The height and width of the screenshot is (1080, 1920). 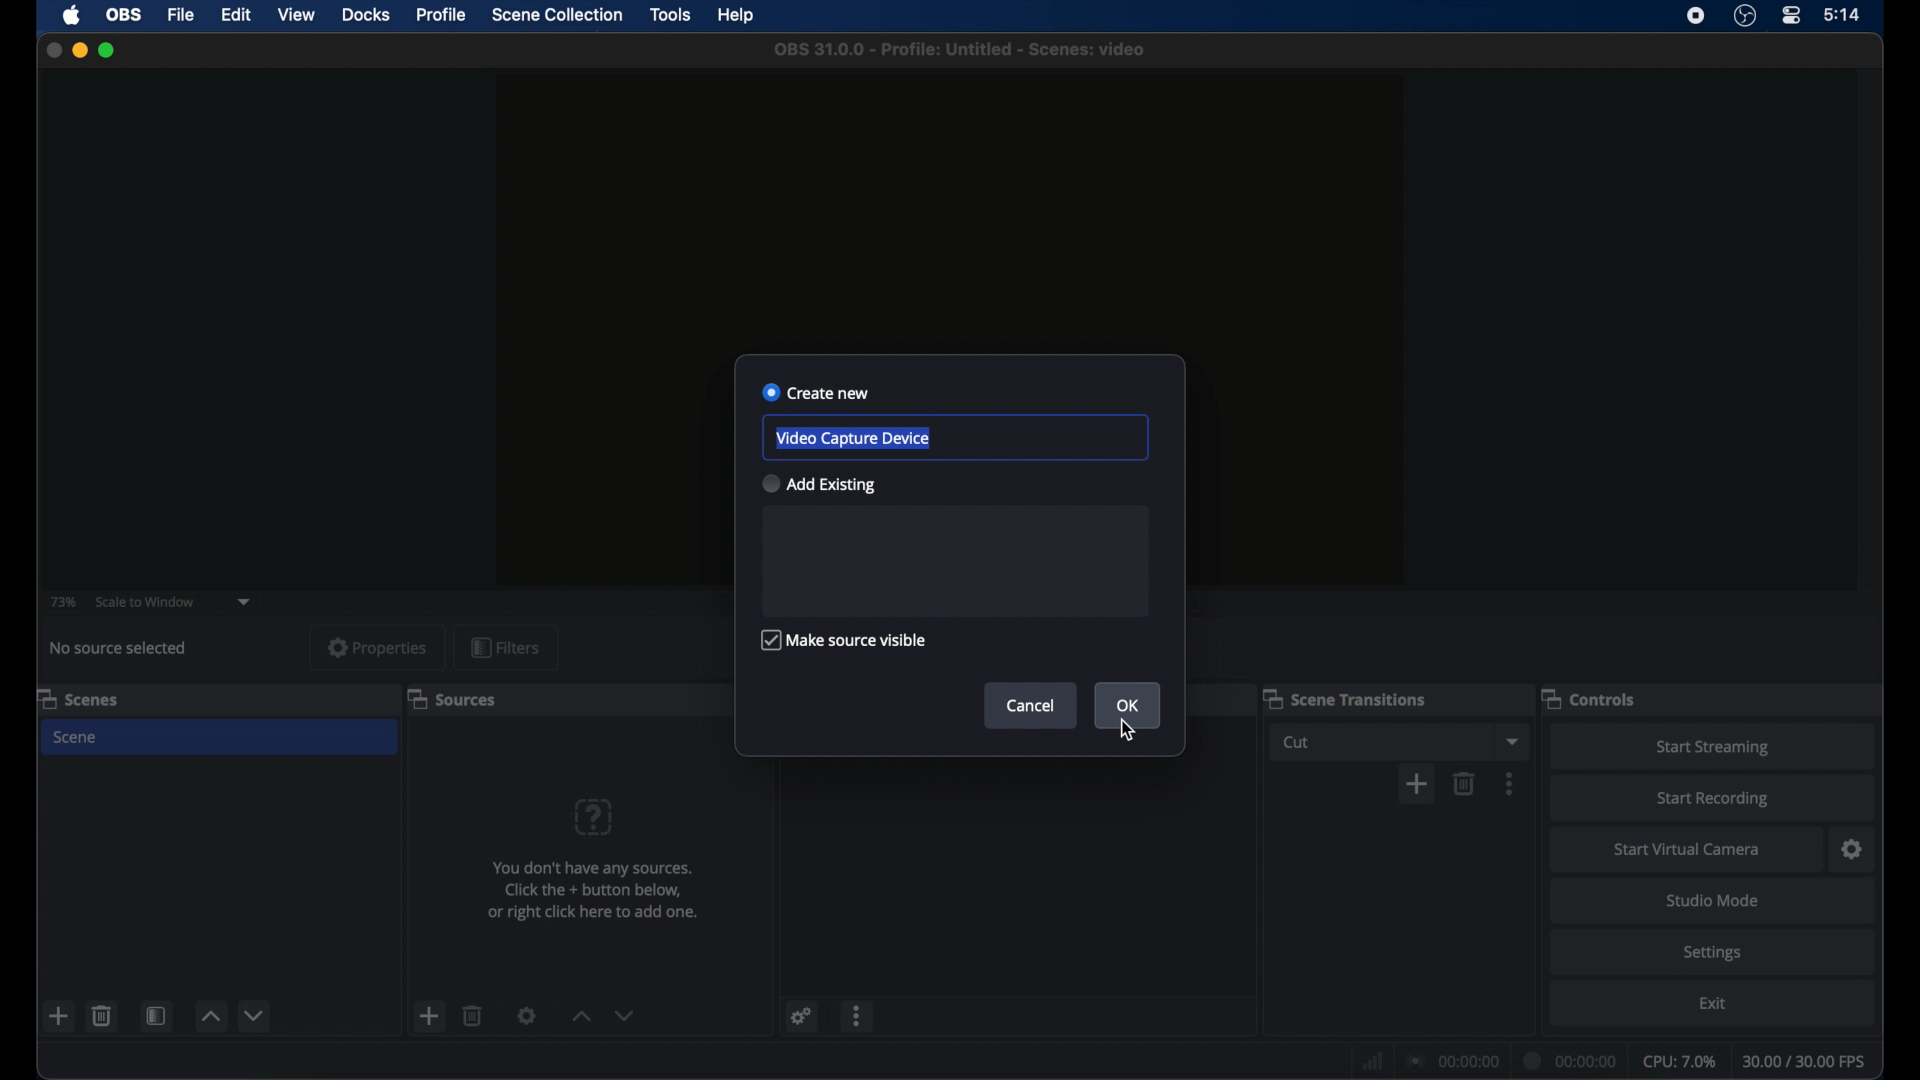 What do you see at coordinates (1452, 1062) in the screenshot?
I see `connection` at bounding box center [1452, 1062].